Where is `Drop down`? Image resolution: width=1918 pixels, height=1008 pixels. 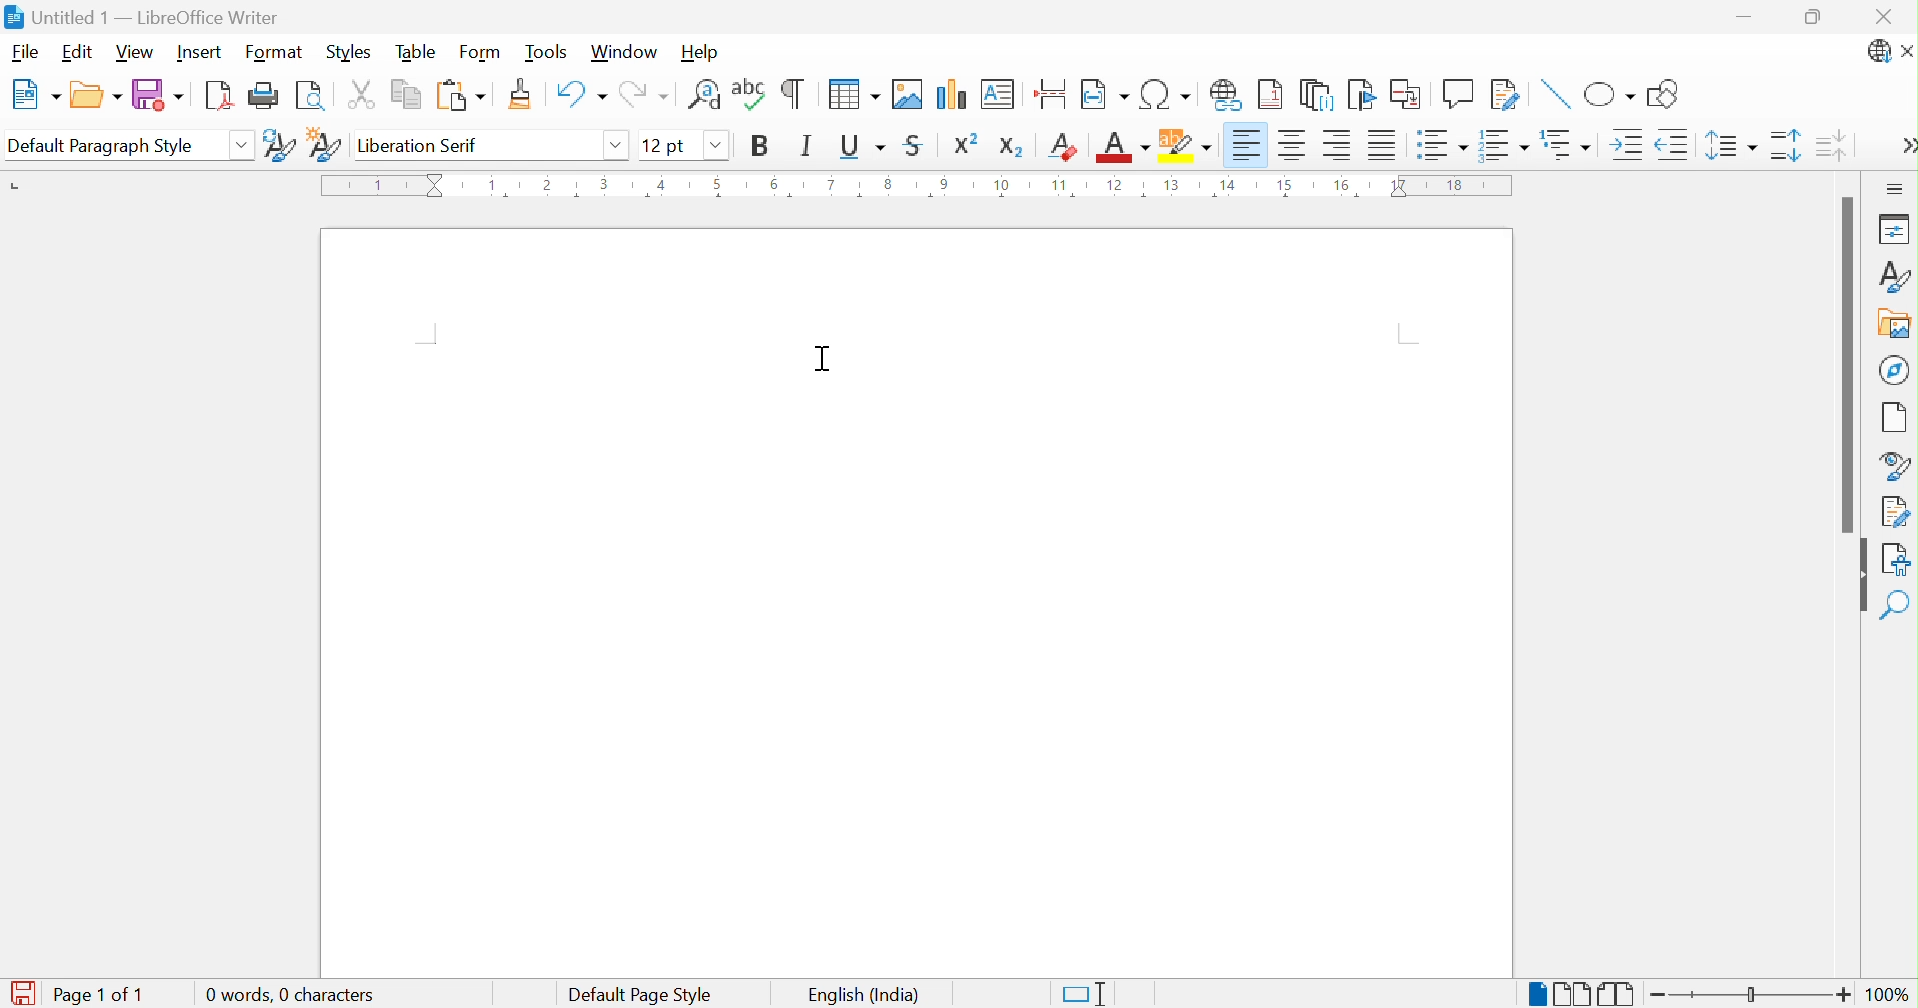 Drop down is located at coordinates (618, 145).